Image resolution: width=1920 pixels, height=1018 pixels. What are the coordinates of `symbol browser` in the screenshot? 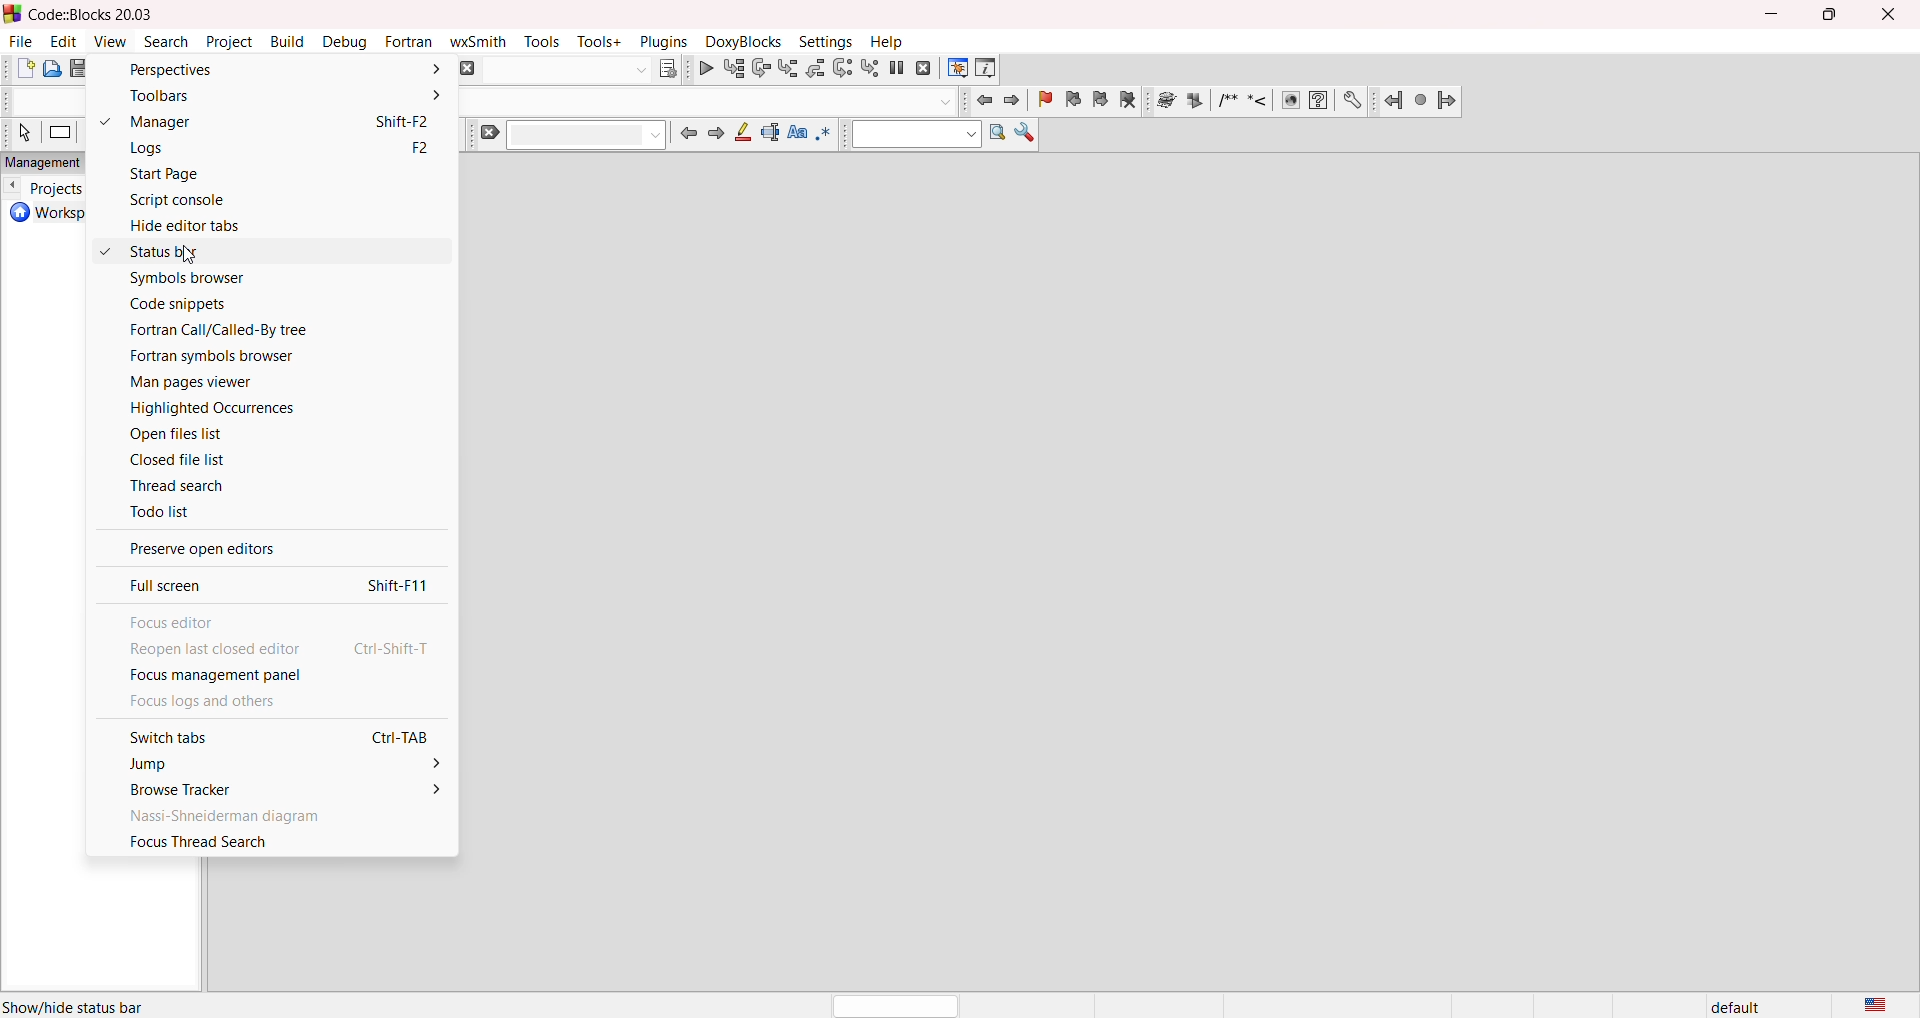 It's located at (266, 279).